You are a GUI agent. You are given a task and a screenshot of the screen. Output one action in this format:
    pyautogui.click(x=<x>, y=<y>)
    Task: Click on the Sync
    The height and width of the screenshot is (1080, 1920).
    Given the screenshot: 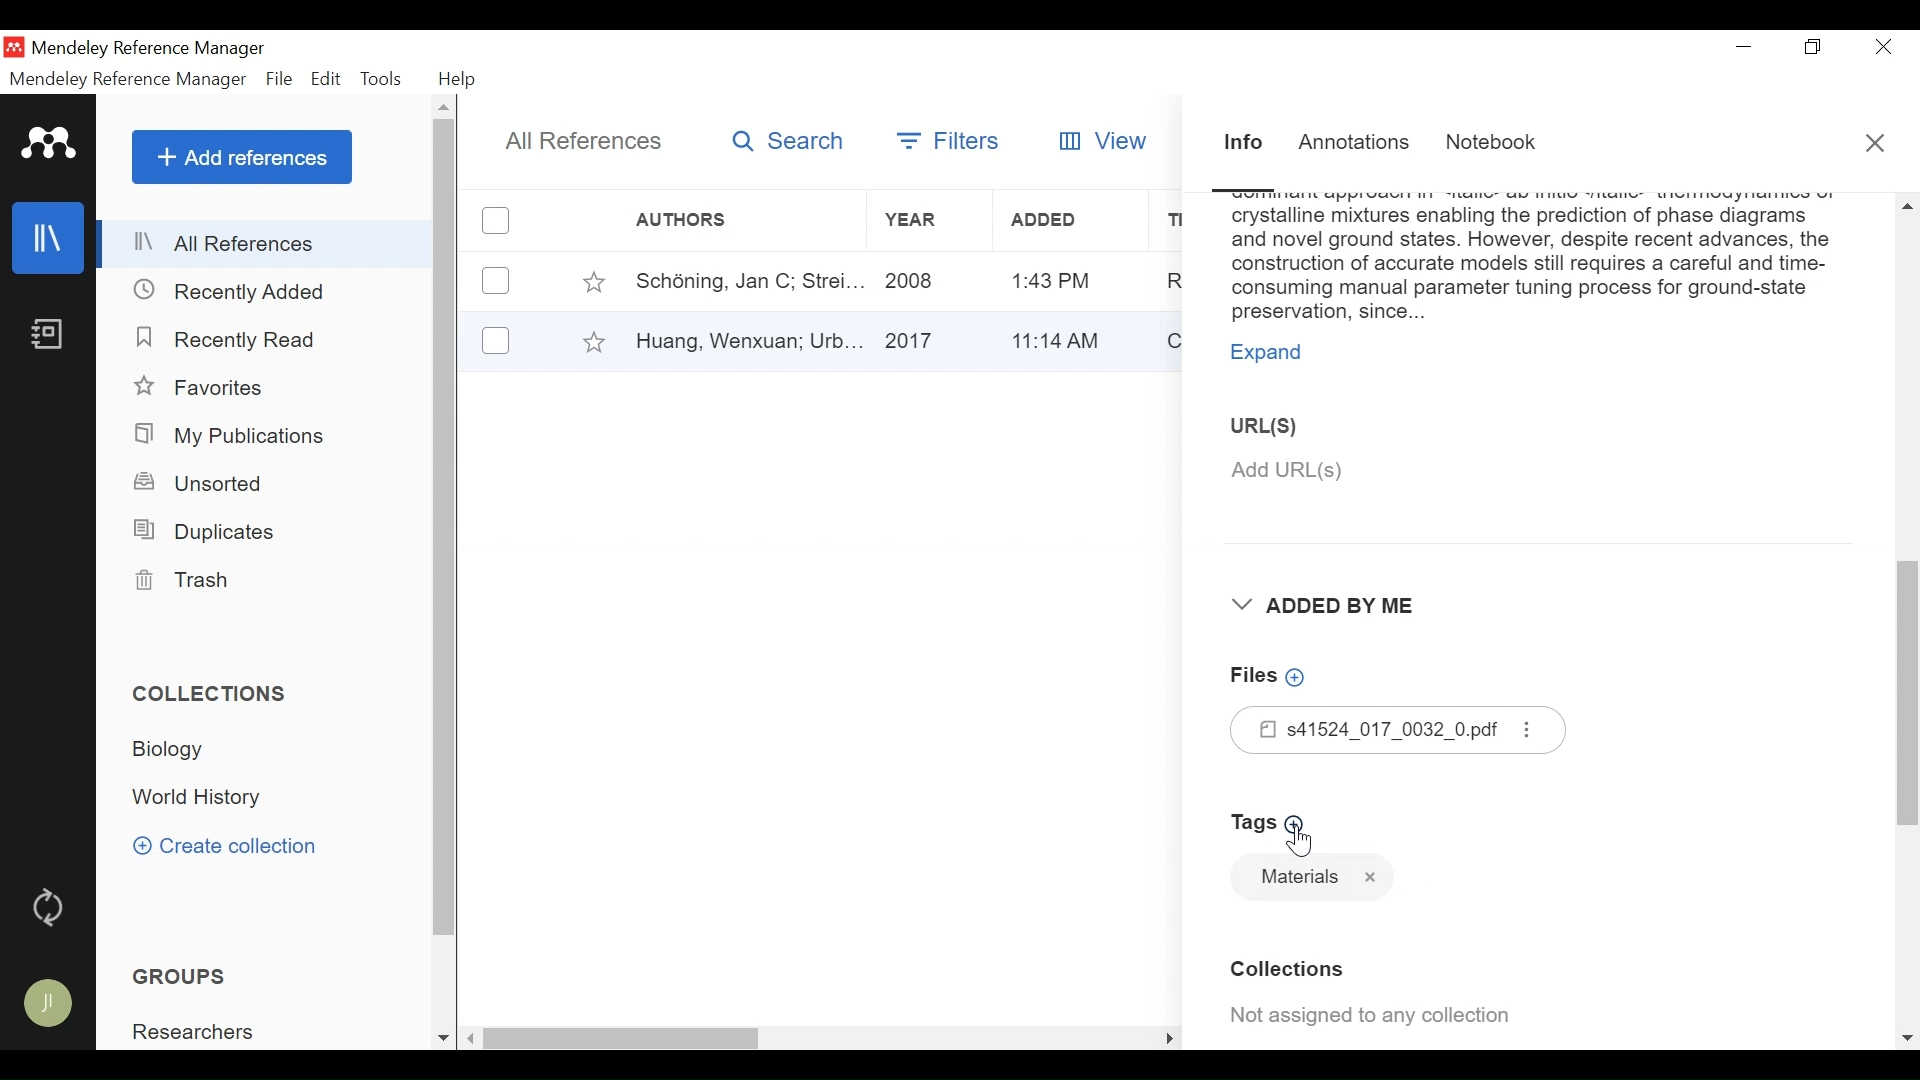 What is the action you would take?
    pyautogui.click(x=51, y=910)
    